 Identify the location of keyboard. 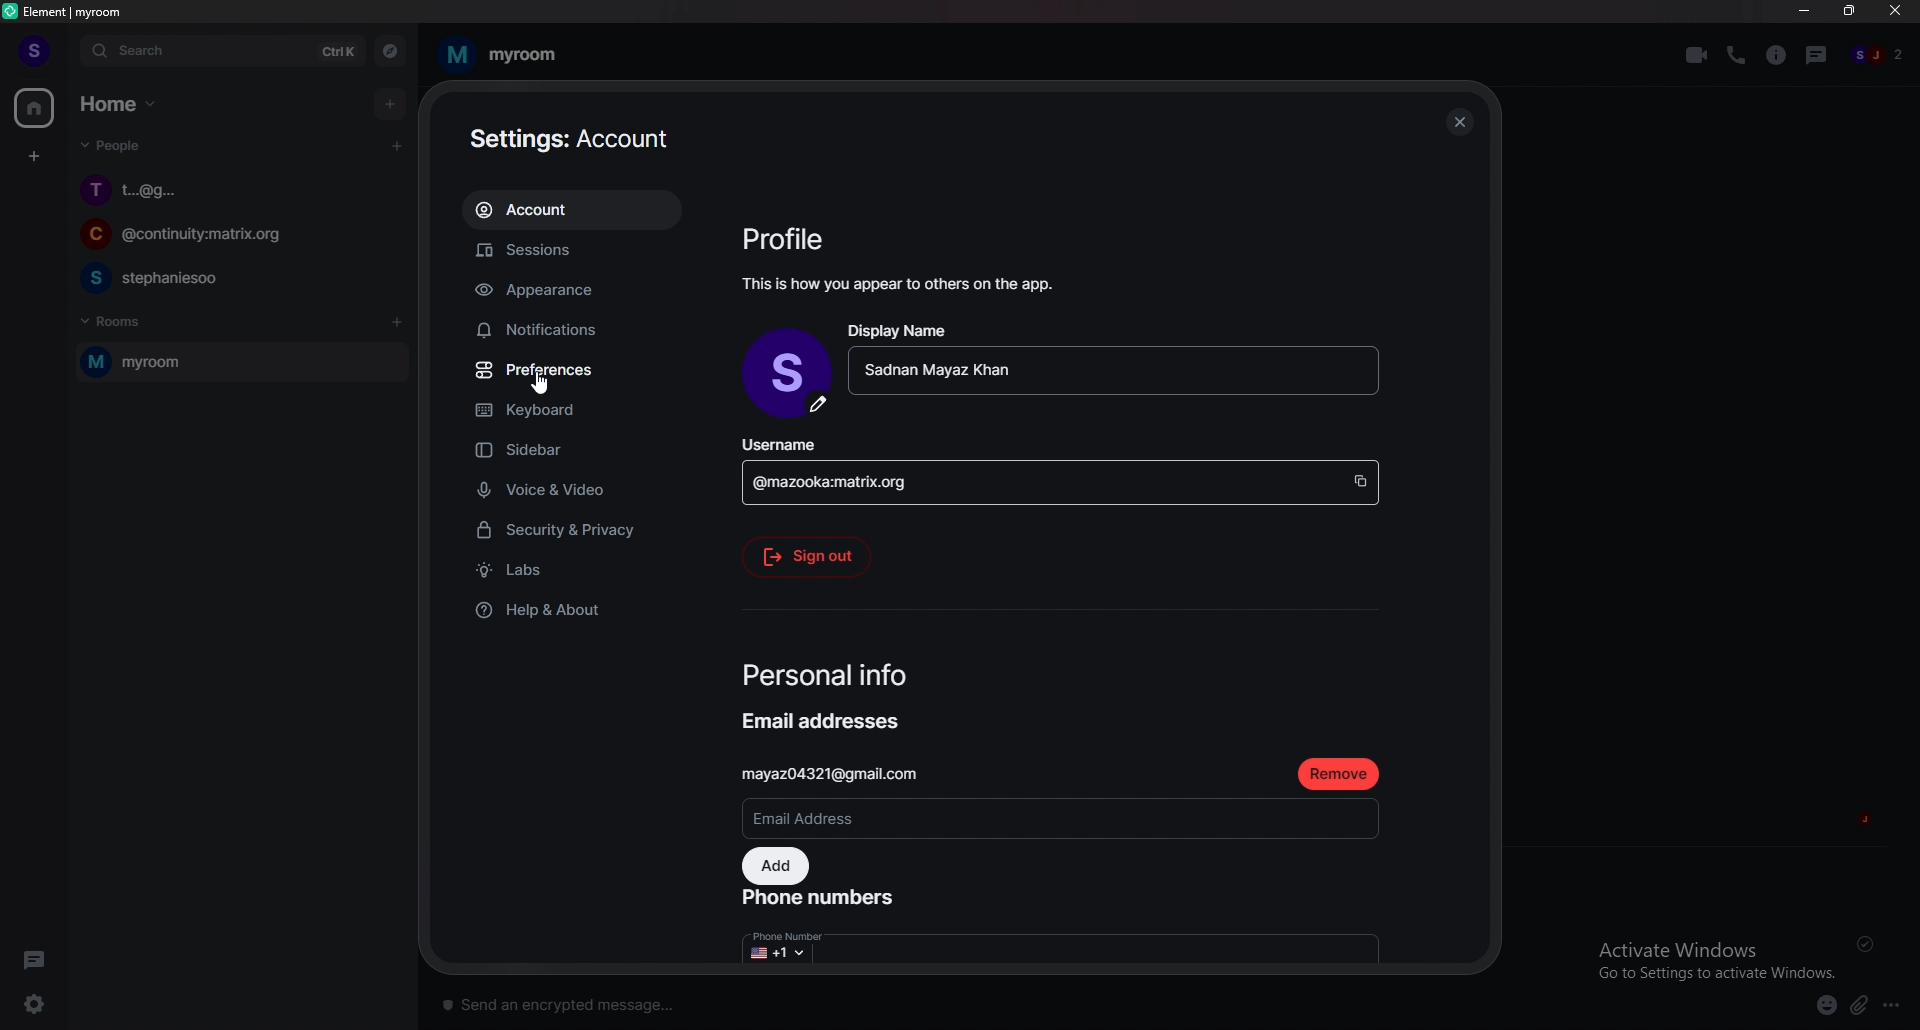
(569, 413).